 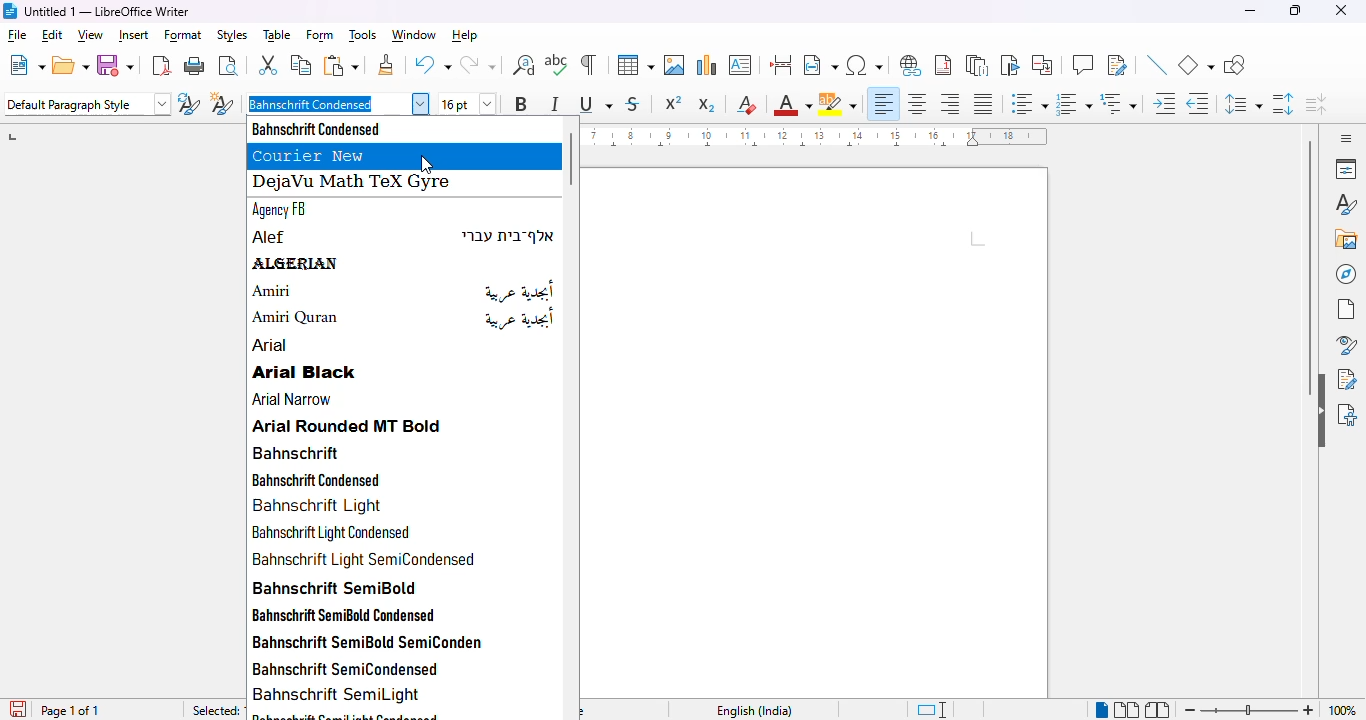 I want to click on insert special characters, so click(x=867, y=65).